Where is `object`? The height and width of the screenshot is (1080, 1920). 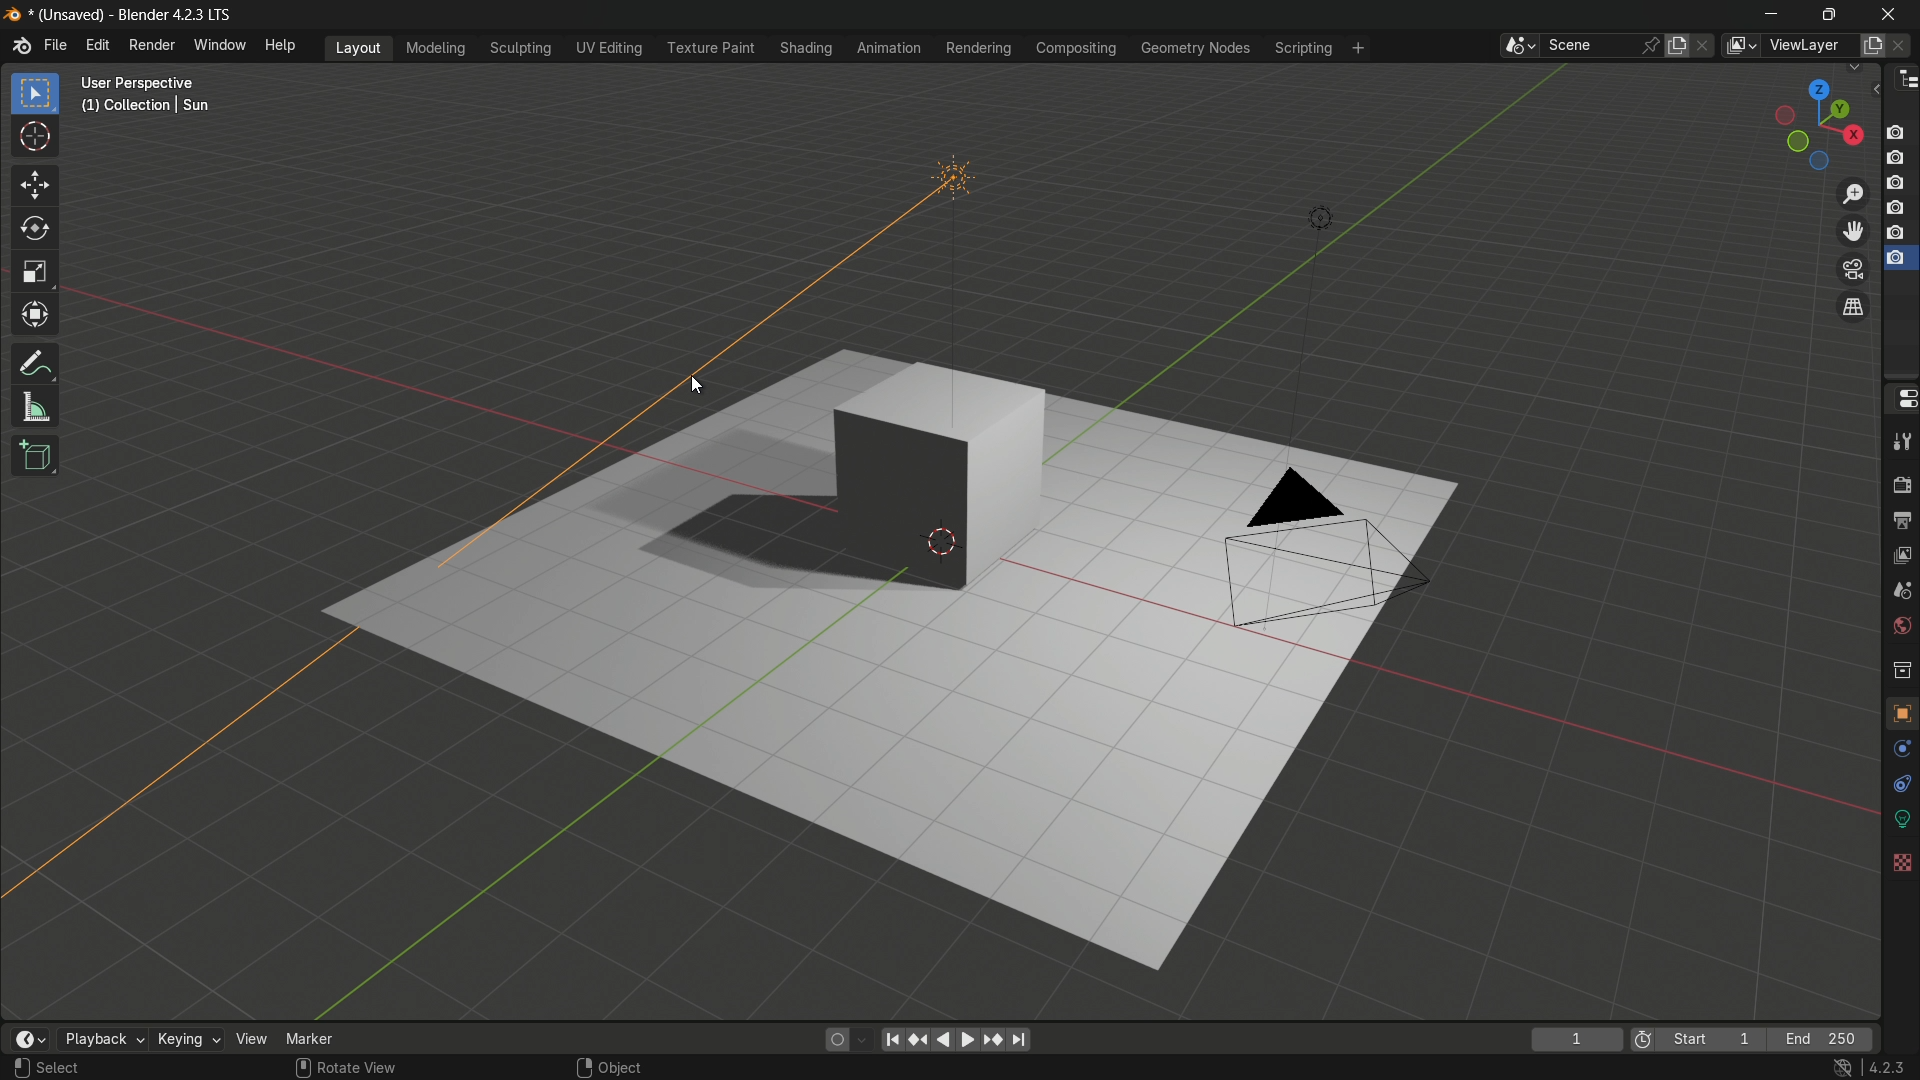
object is located at coordinates (1902, 708).